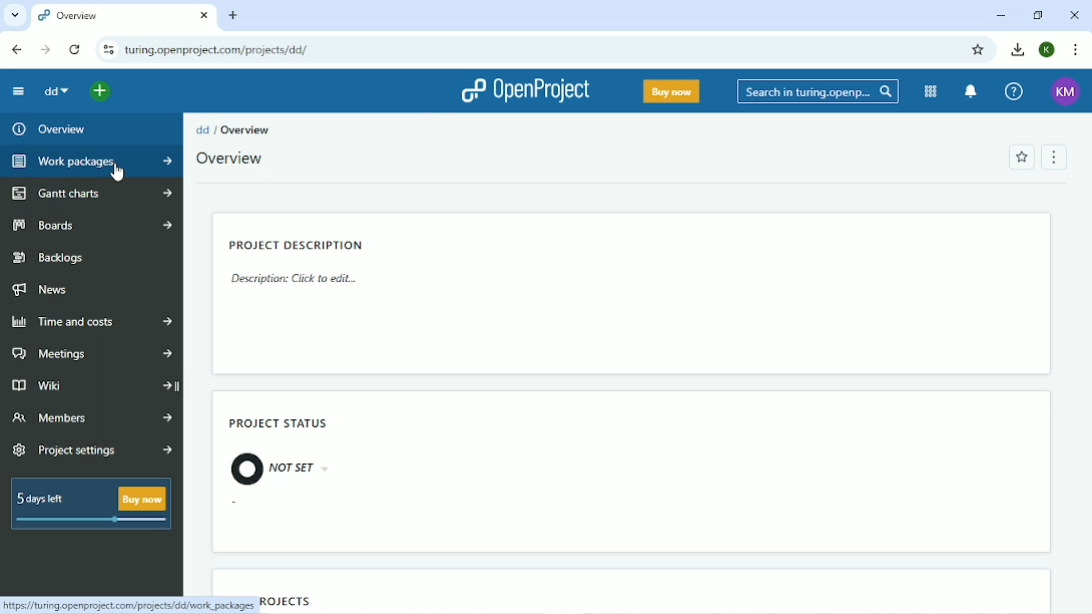 This screenshot has height=614, width=1092. What do you see at coordinates (131, 603) in the screenshot?
I see `Link` at bounding box center [131, 603].